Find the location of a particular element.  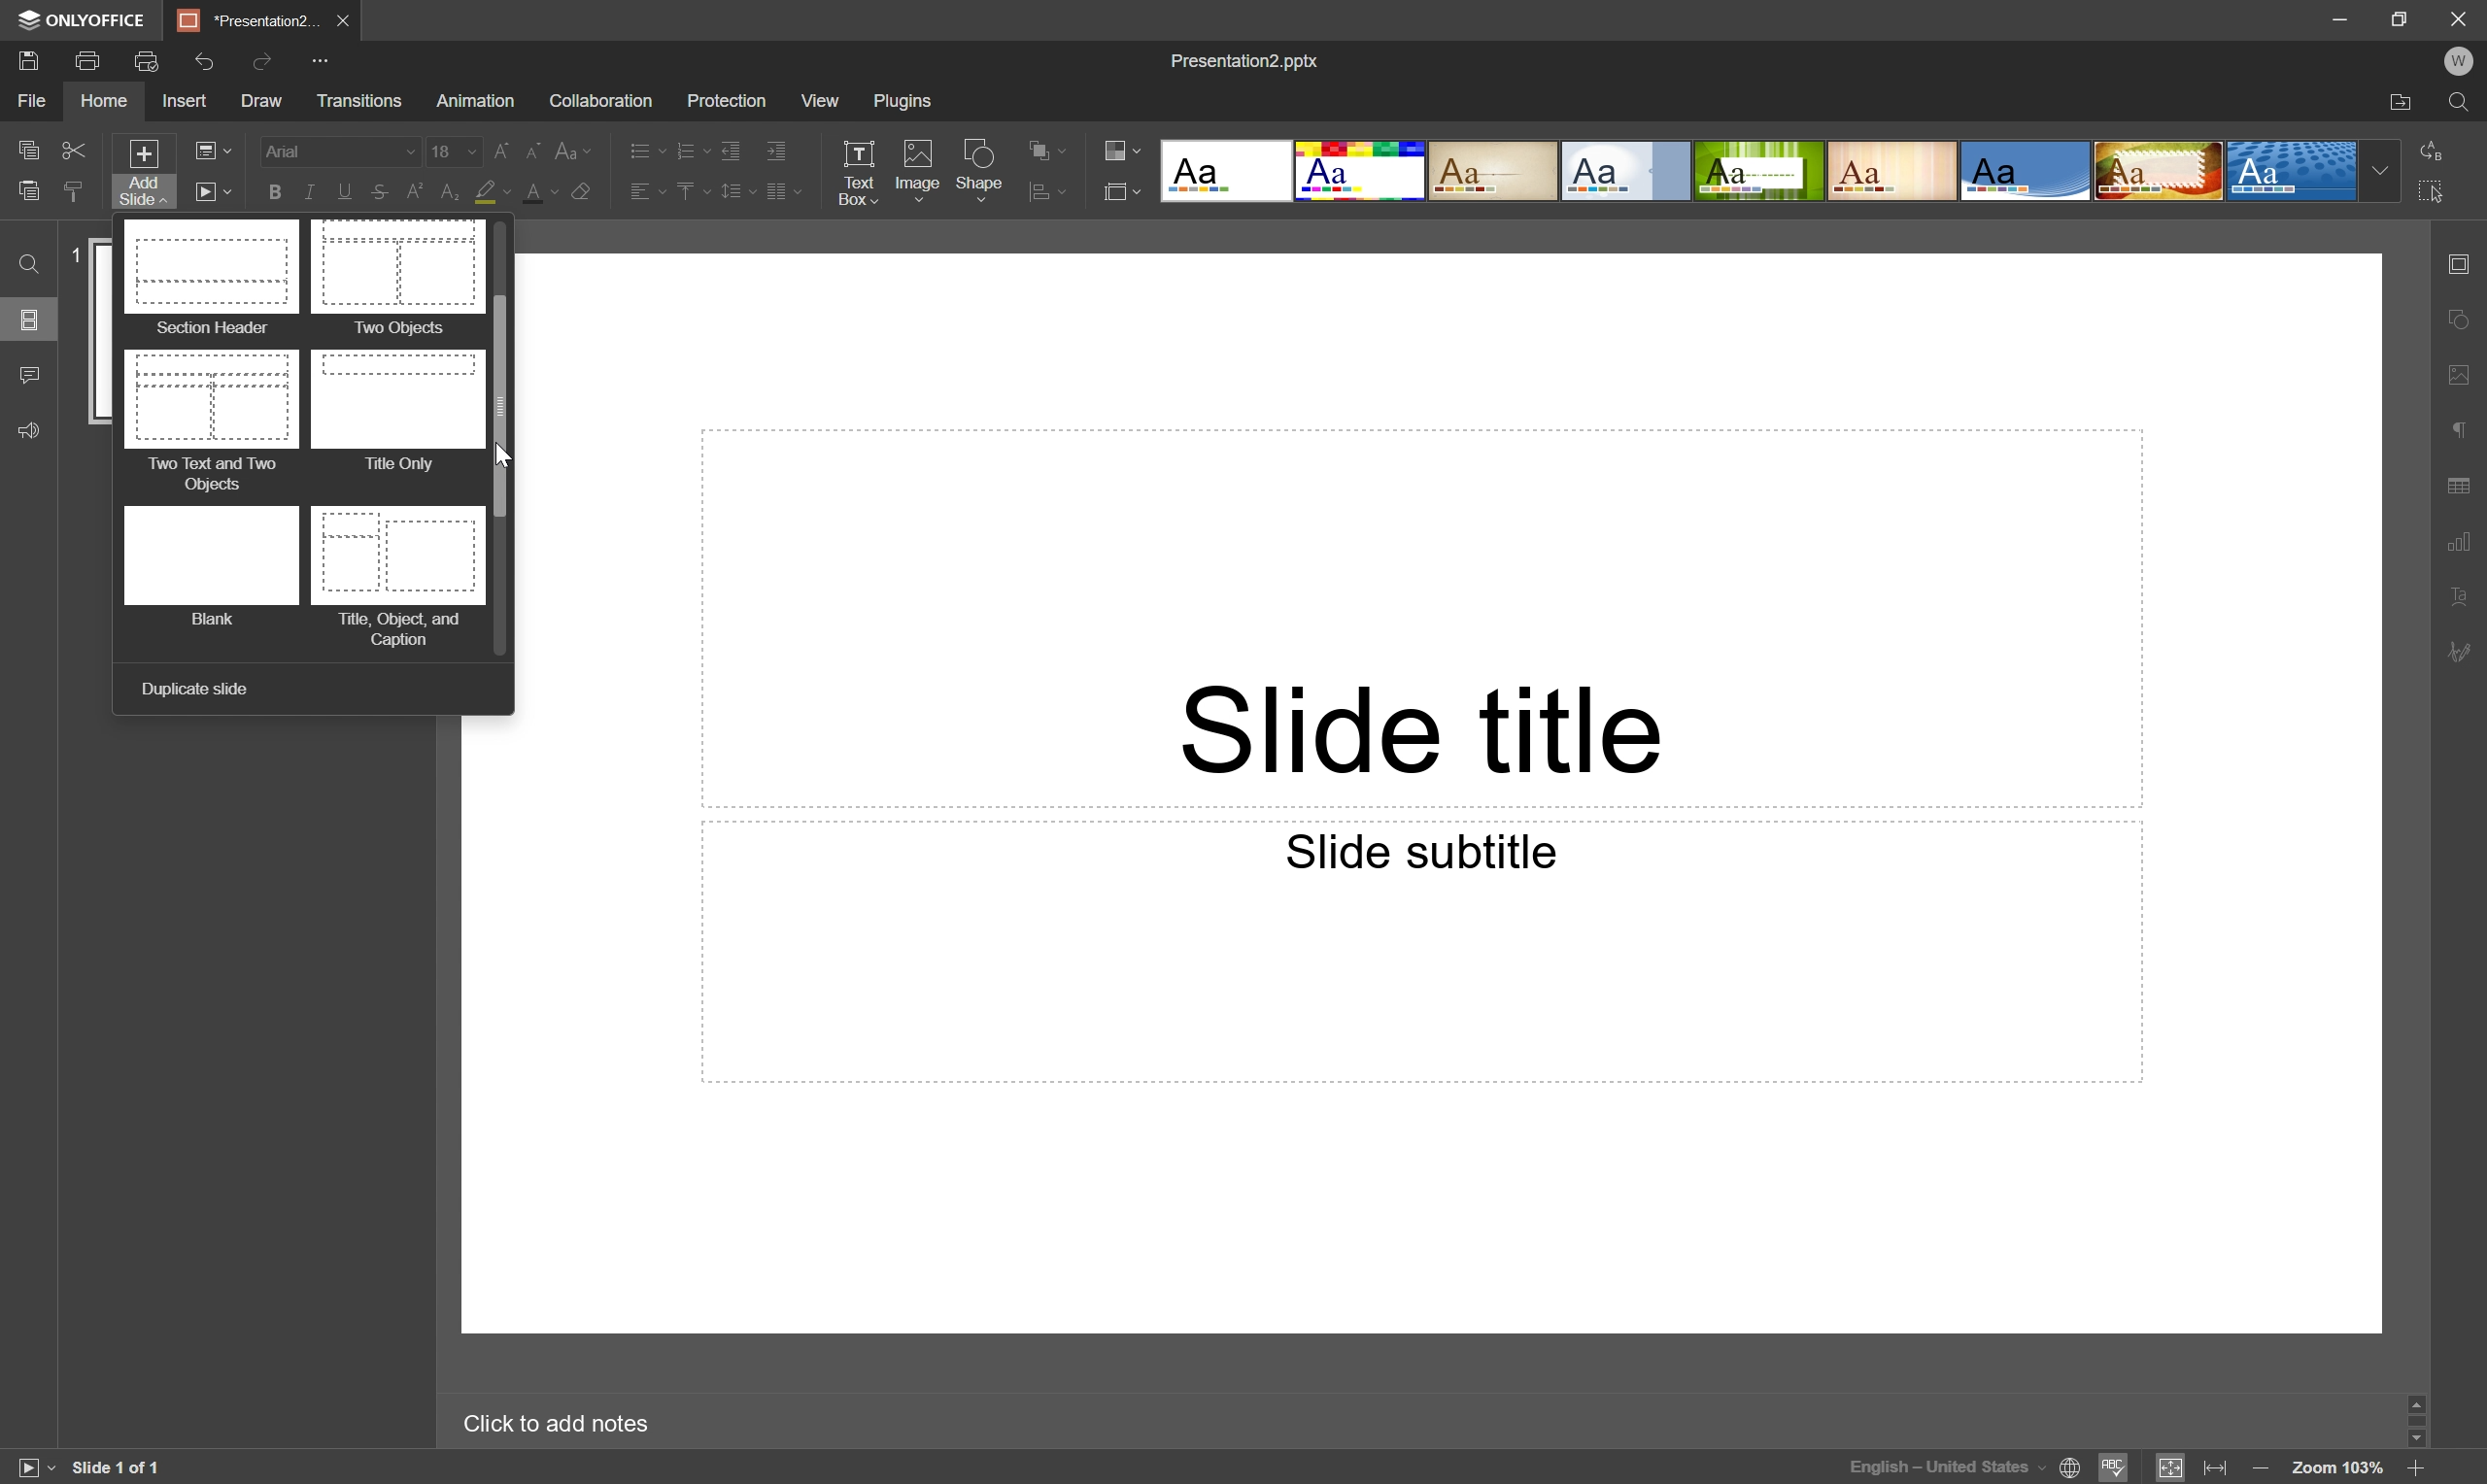

Open file location is located at coordinates (2403, 102).